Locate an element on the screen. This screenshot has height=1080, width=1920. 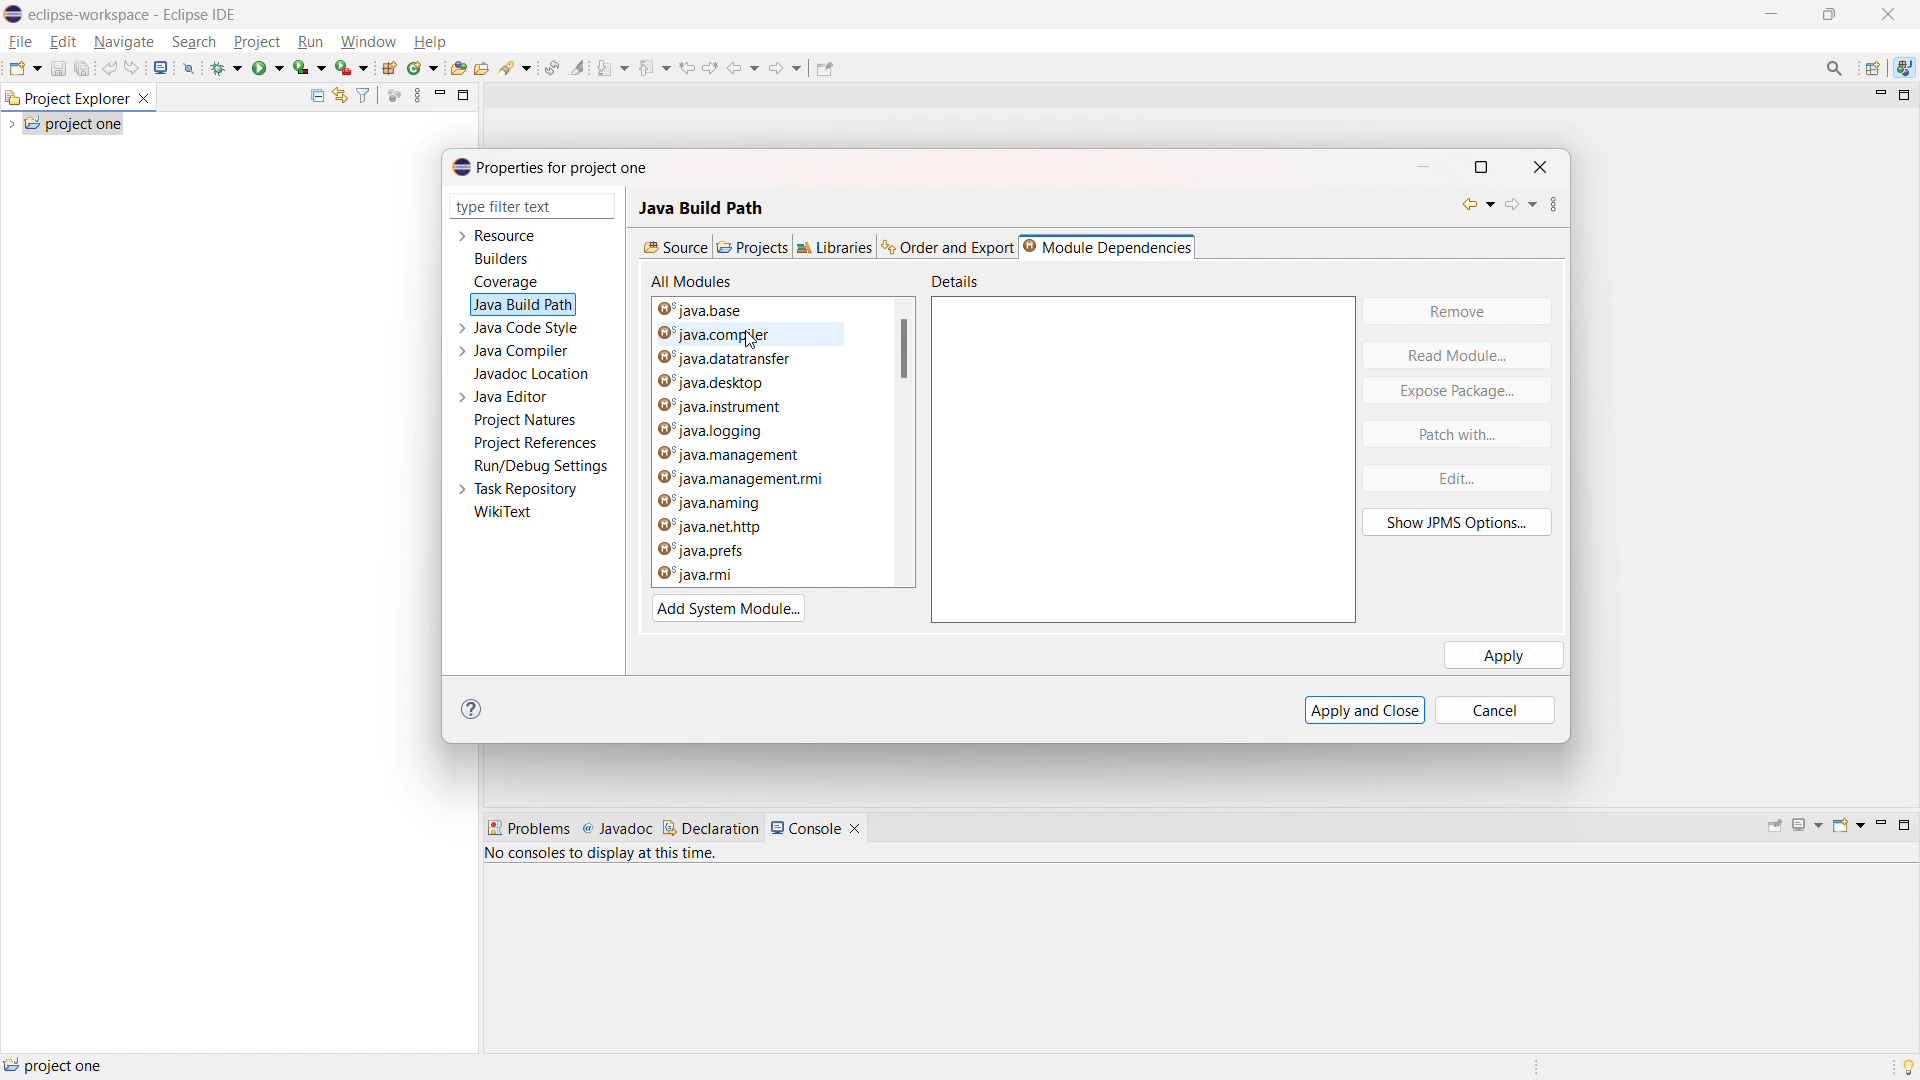
order and export is located at coordinates (949, 247).